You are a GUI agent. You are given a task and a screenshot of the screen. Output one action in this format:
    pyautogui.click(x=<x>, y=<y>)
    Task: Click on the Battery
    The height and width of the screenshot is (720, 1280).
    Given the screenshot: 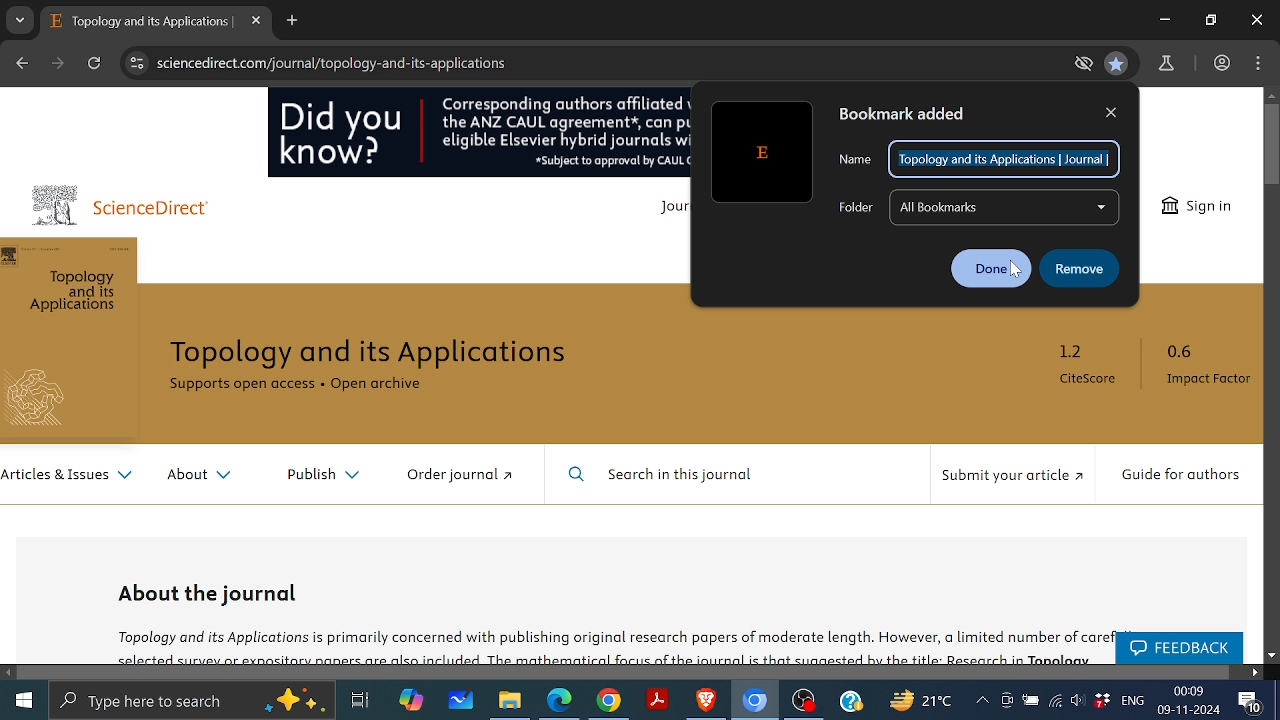 What is the action you would take?
    pyautogui.click(x=1030, y=701)
    